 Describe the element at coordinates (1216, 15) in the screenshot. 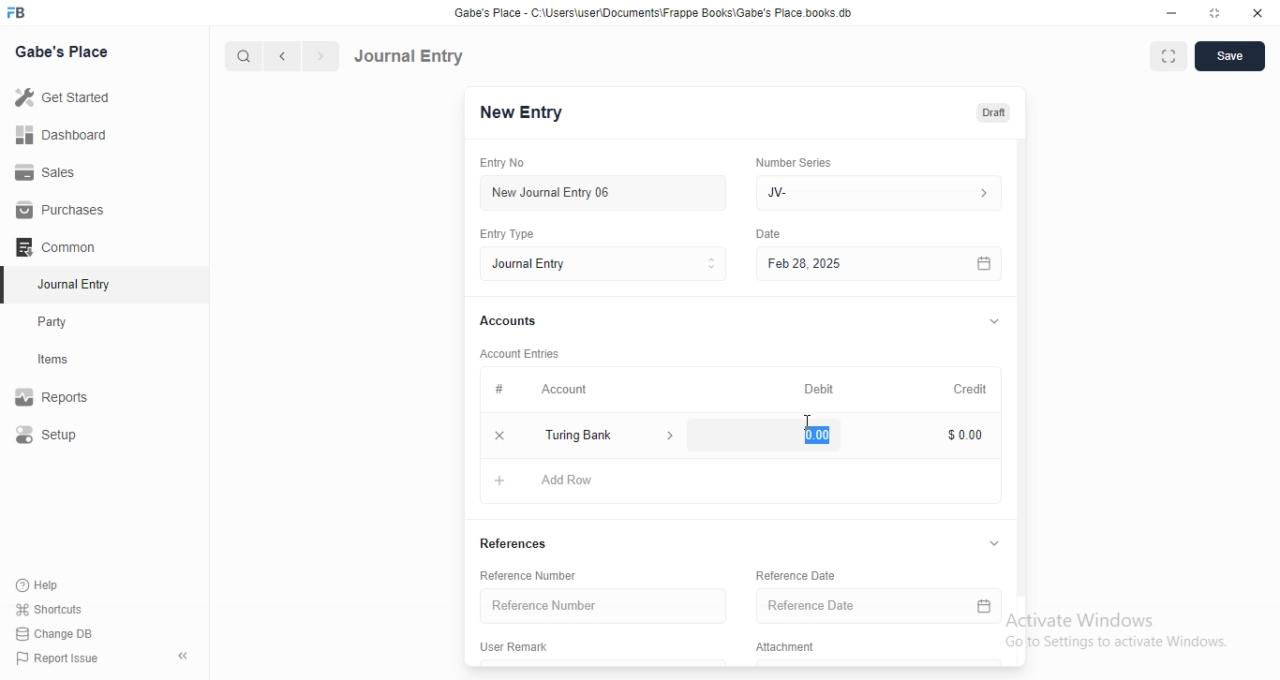

I see `restore down` at that location.